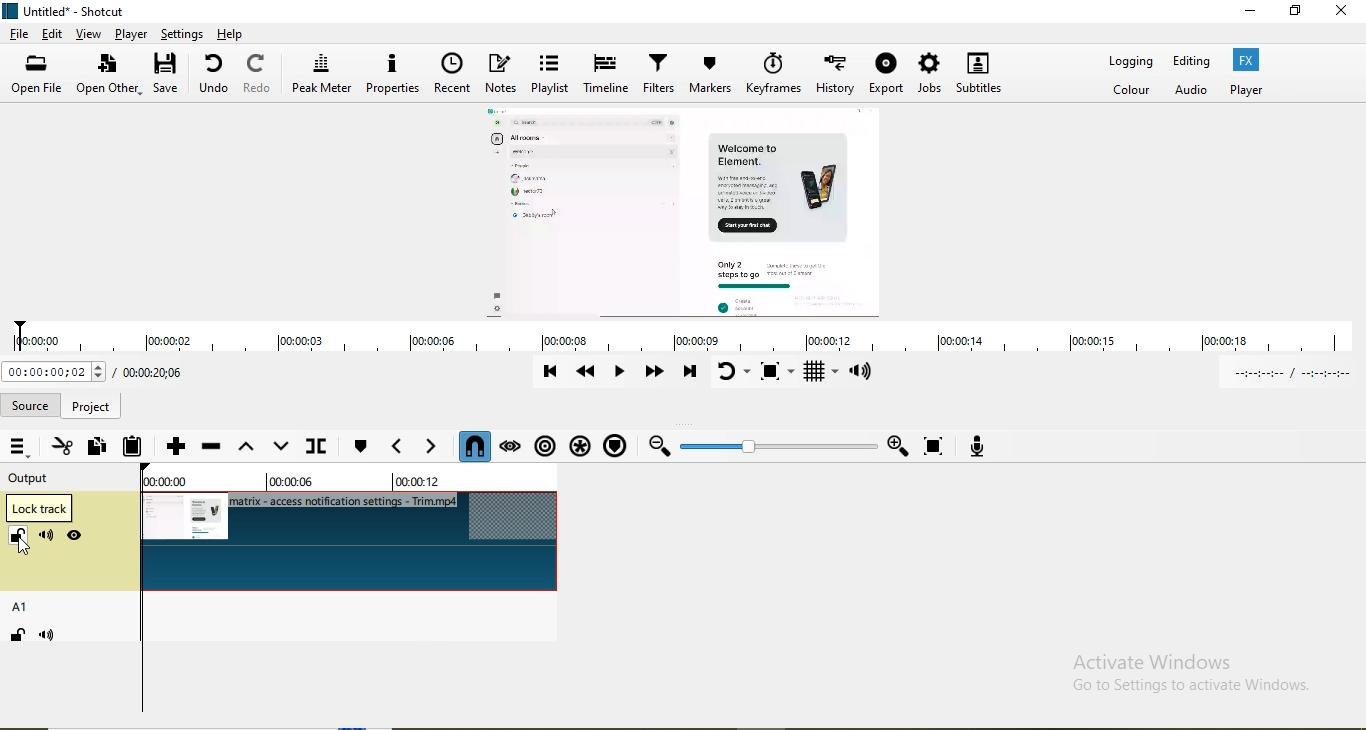  What do you see at coordinates (711, 75) in the screenshot?
I see `Markers` at bounding box center [711, 75].